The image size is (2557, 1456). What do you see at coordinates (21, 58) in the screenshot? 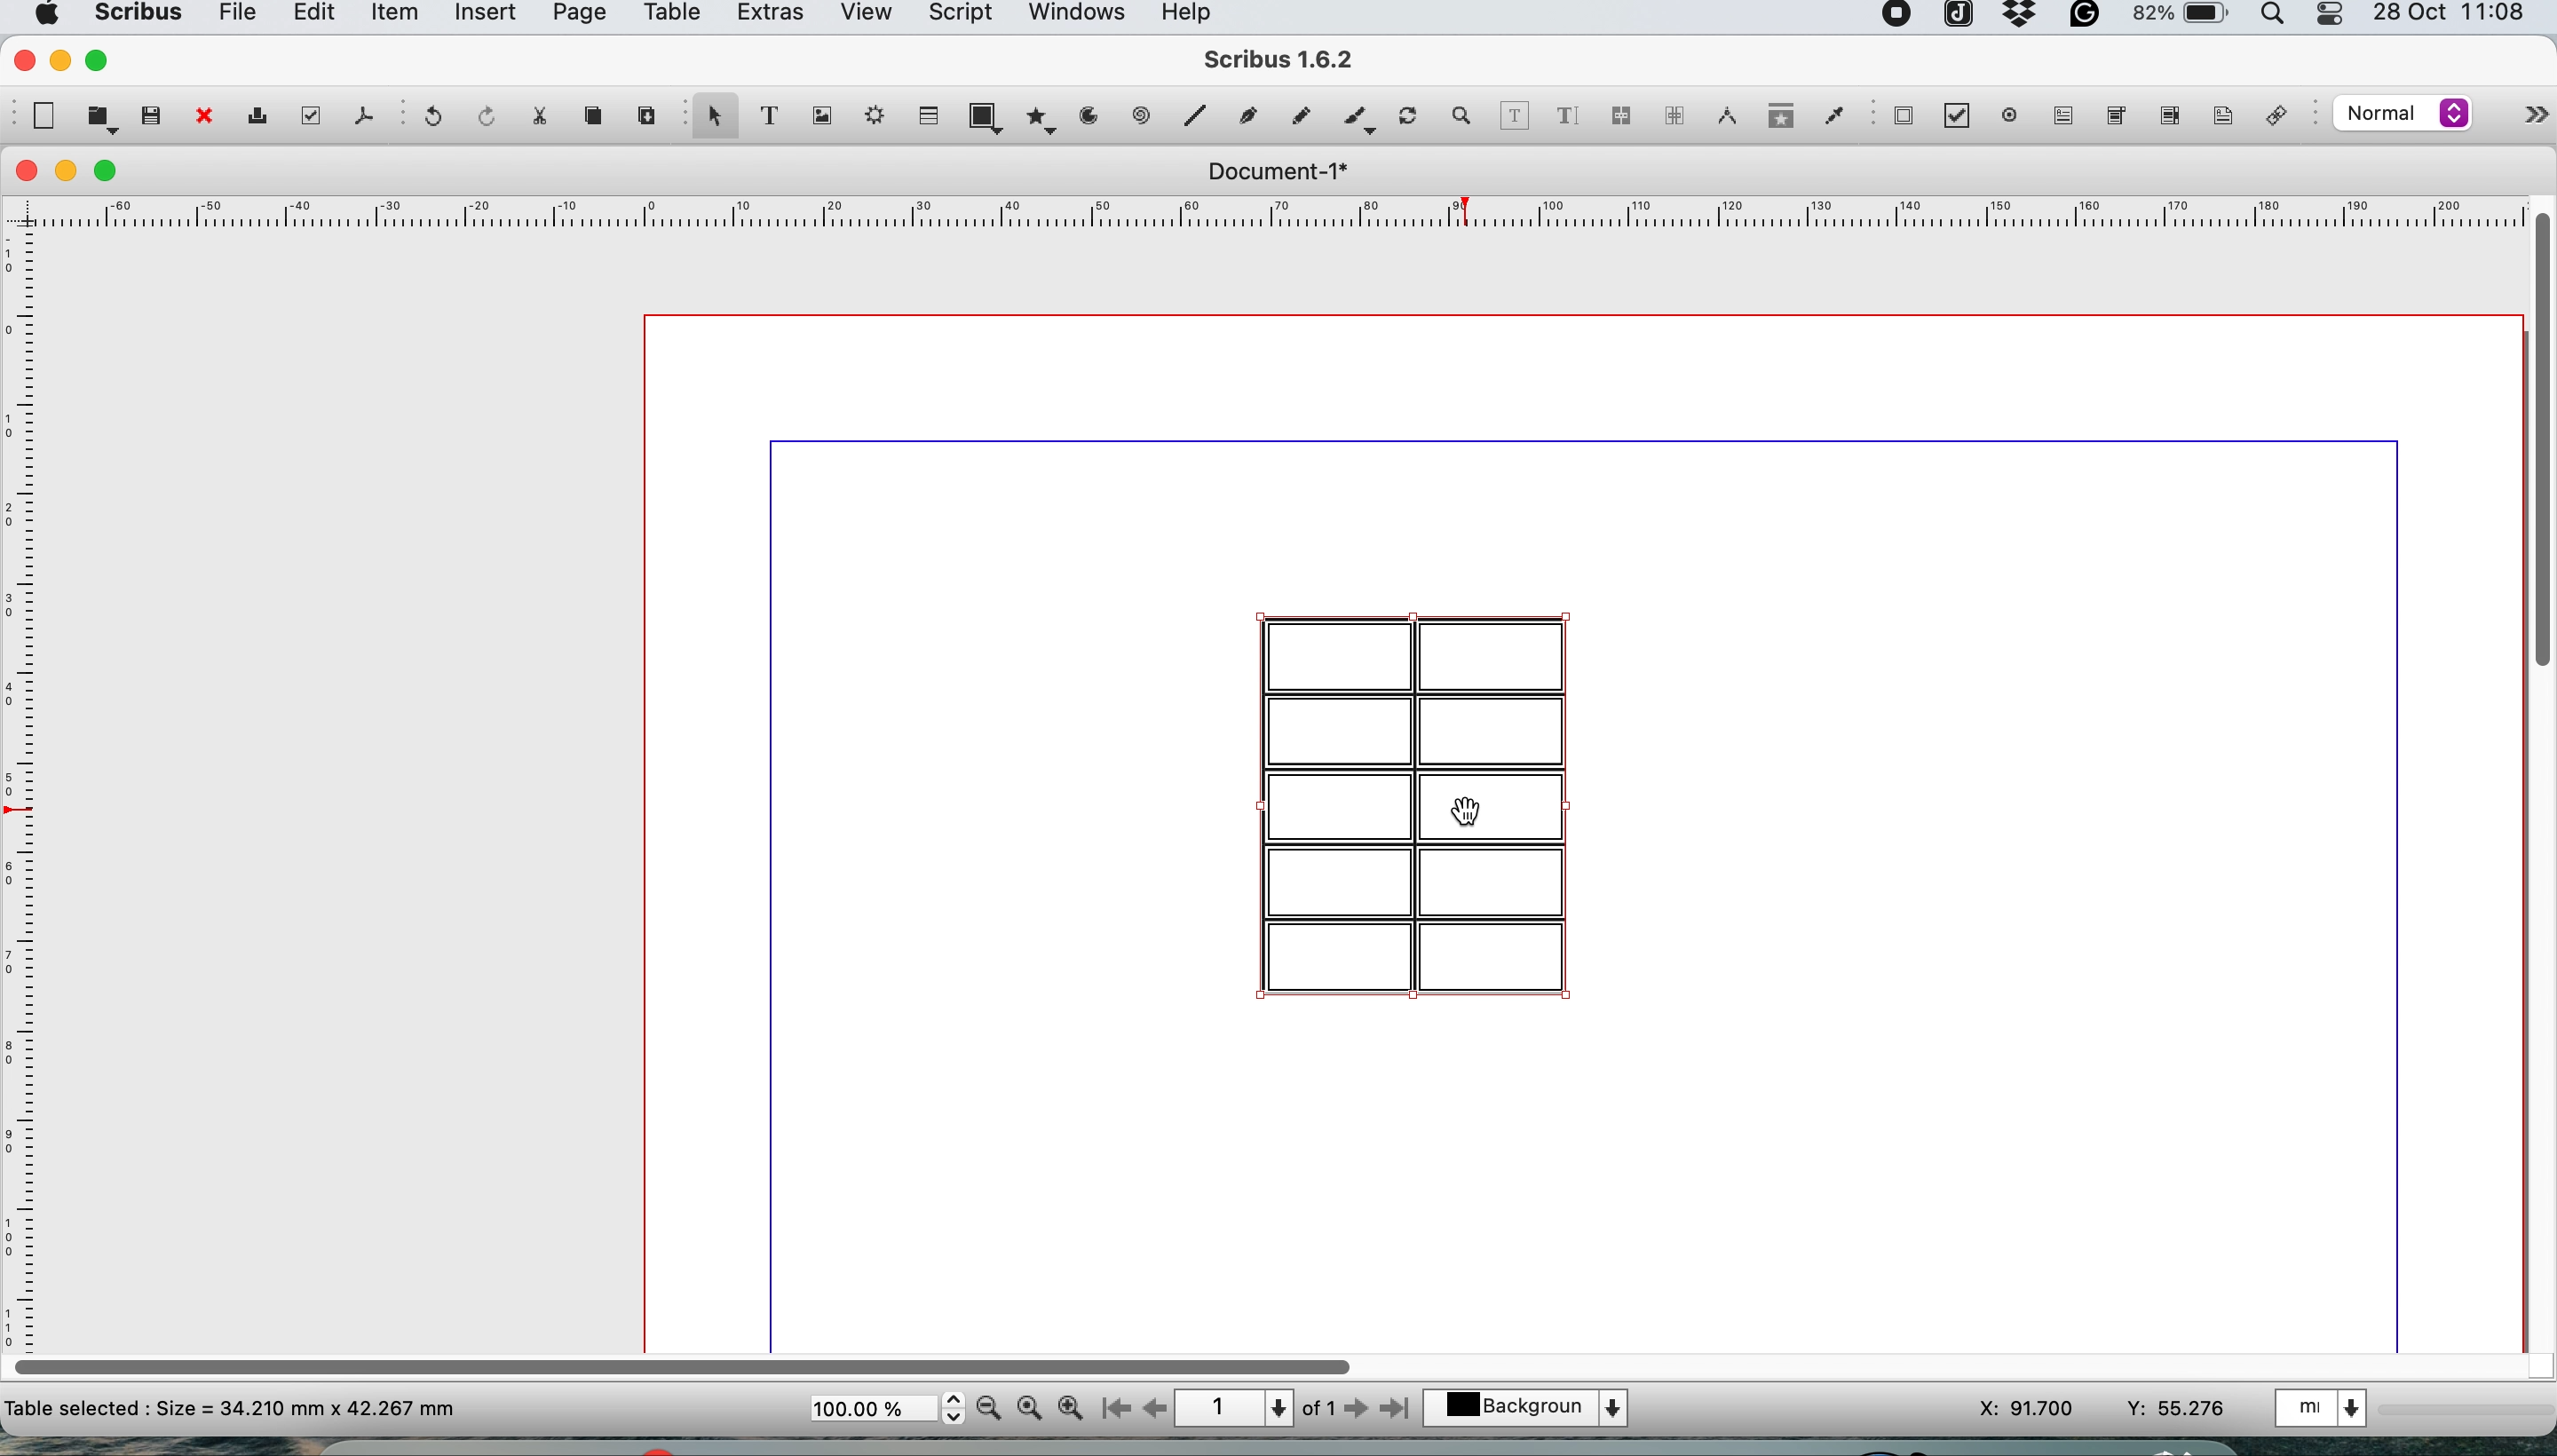
I see `close` at bounding box center [21, 58].